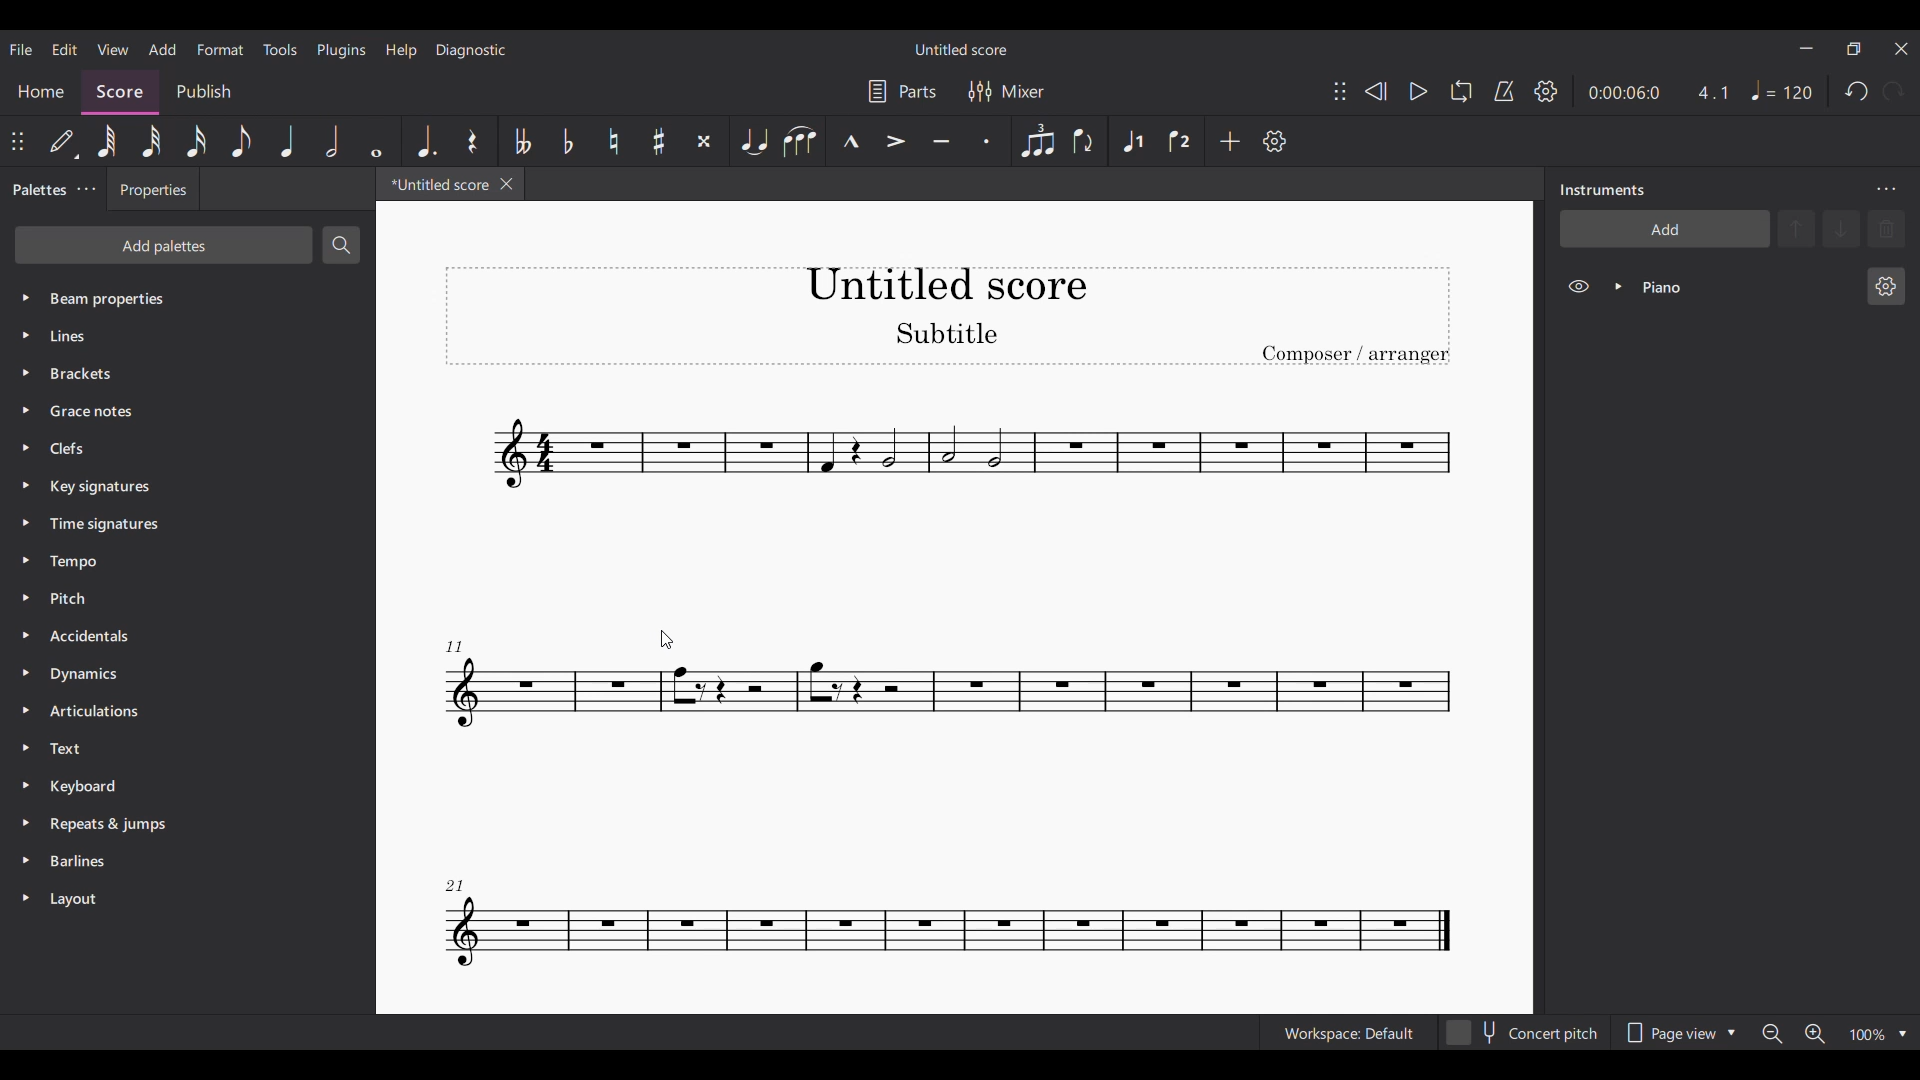 The height and width of the screenshot is (1080, 1920). I want to click on Current score, so click(434, 188).